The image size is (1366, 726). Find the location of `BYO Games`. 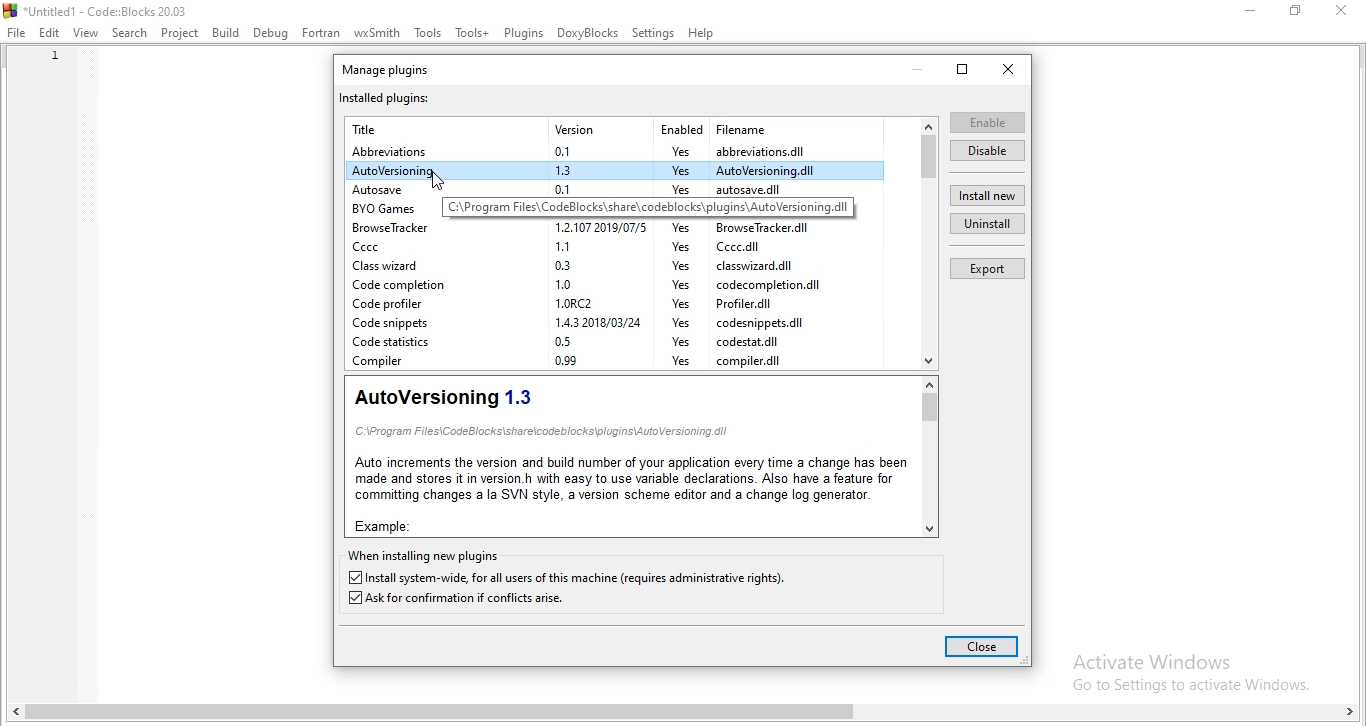

BYO Games is located at coordinates (385, 210).